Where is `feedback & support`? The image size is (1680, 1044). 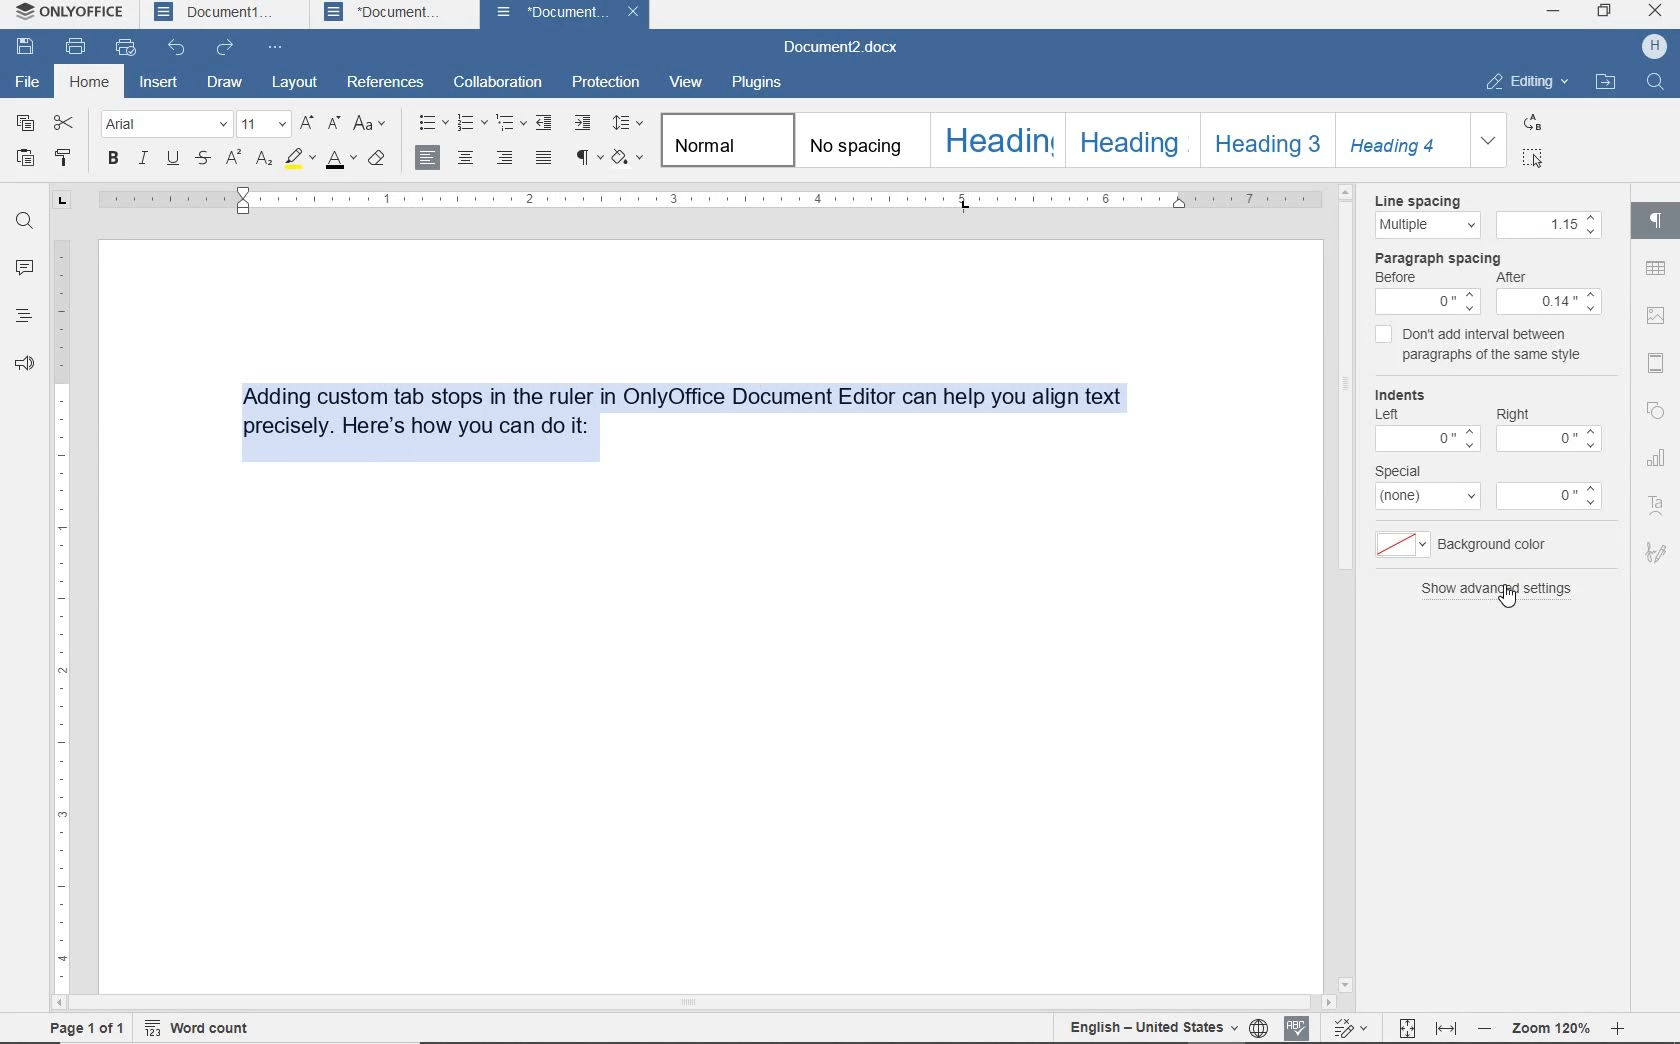 feedback & support is located at coordinates (24, 364).